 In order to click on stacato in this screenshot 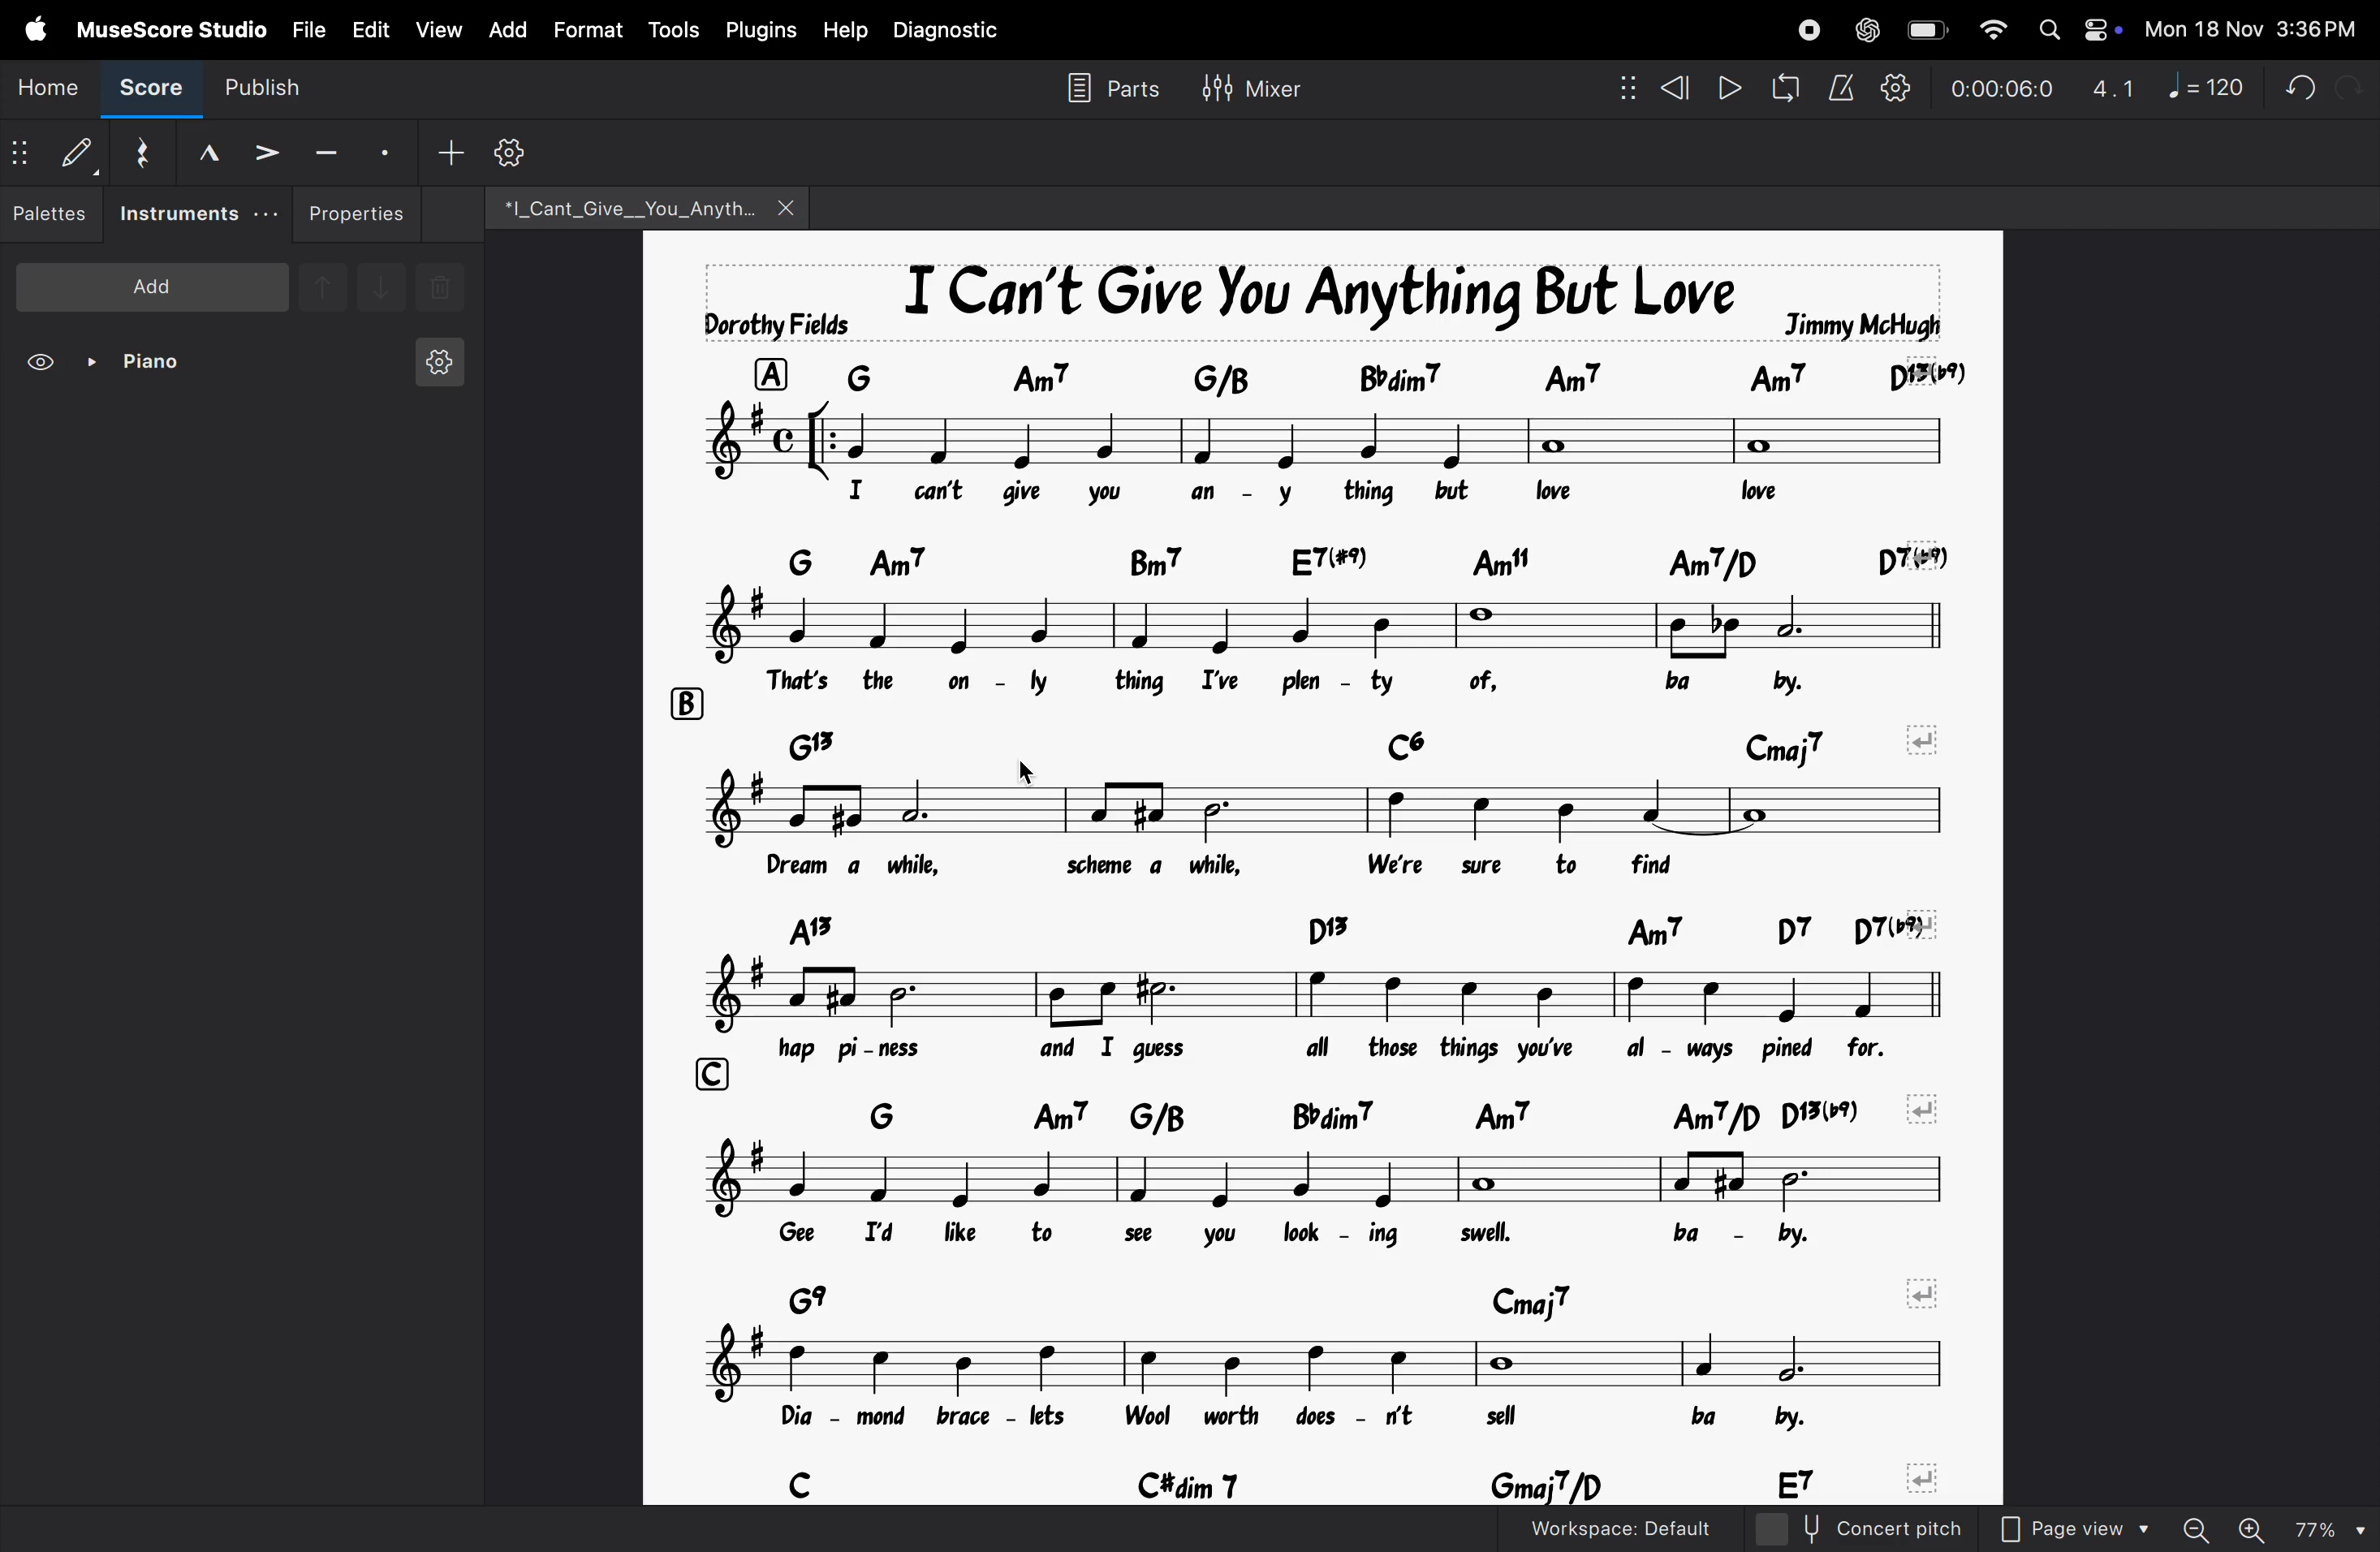, I will do `click(384, 153)`.